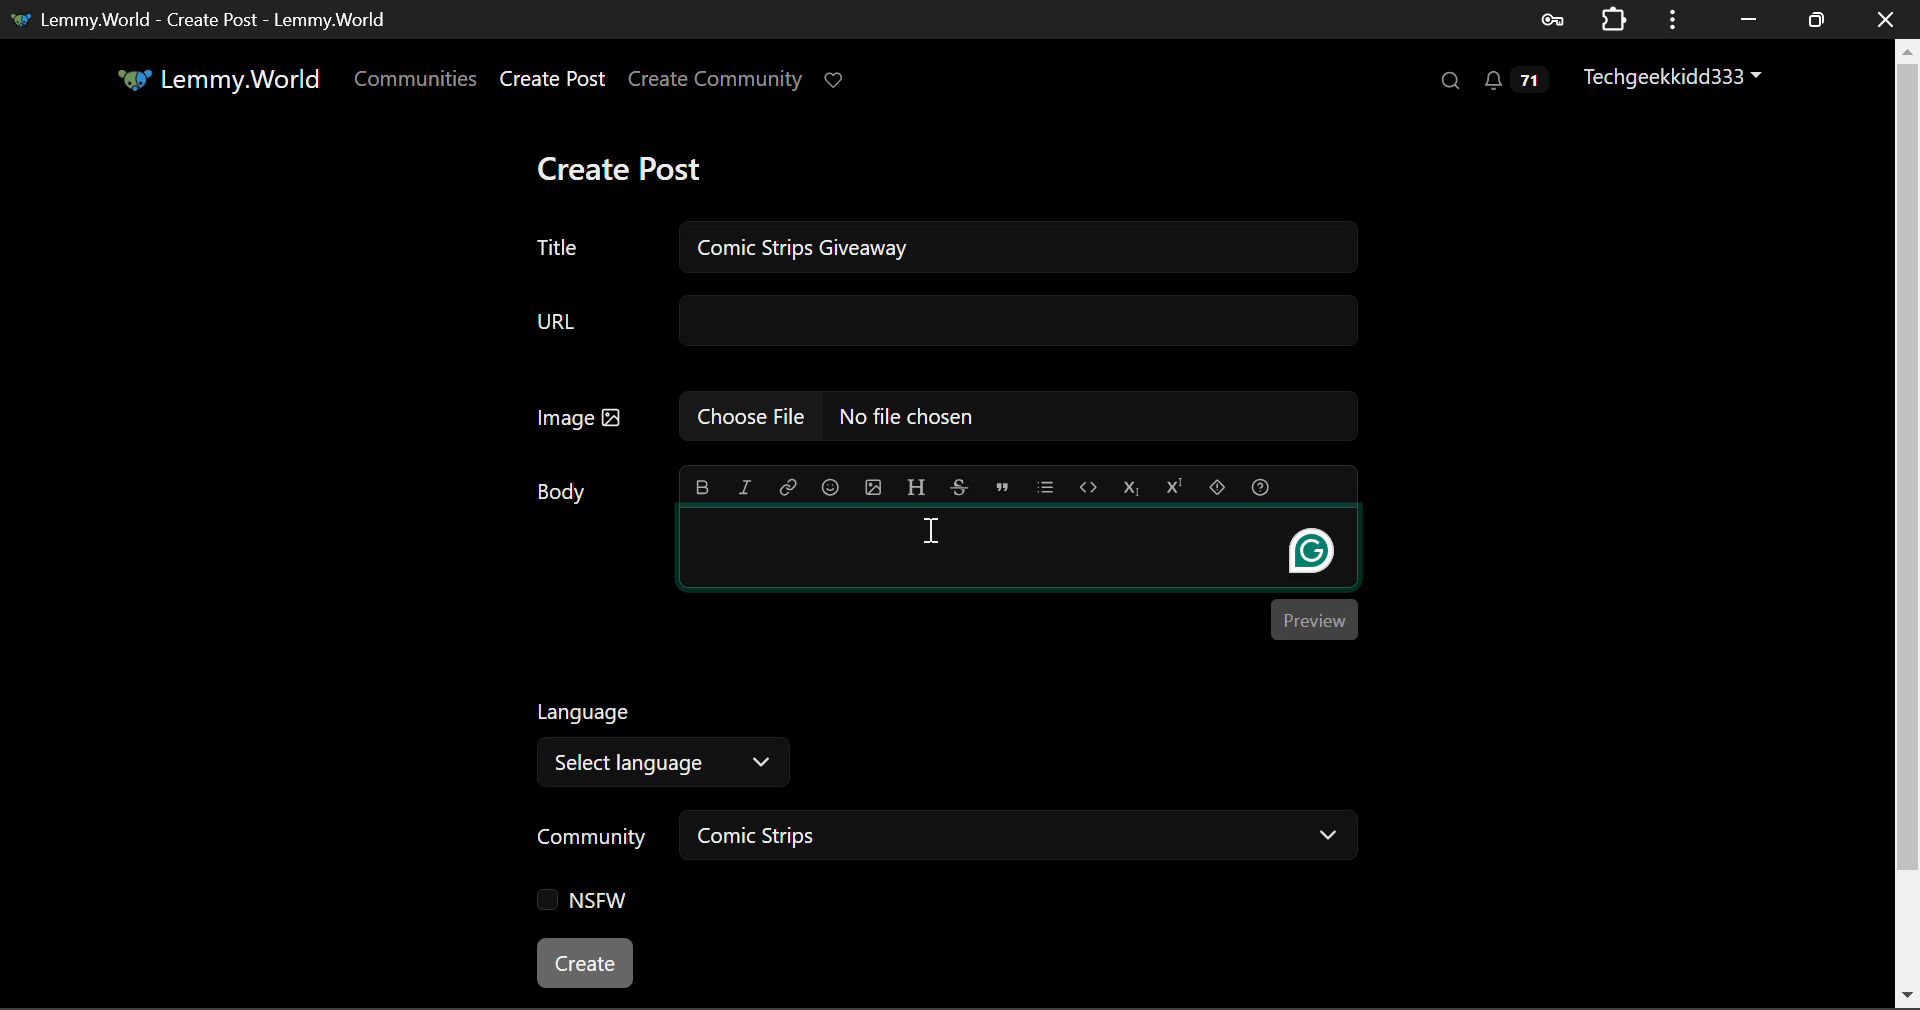 The image size is (1920, 1010). What do you see at coordinates (216, 79) in the screenshot?
I see `Lemmy.World` at bounding box center [216, 79].